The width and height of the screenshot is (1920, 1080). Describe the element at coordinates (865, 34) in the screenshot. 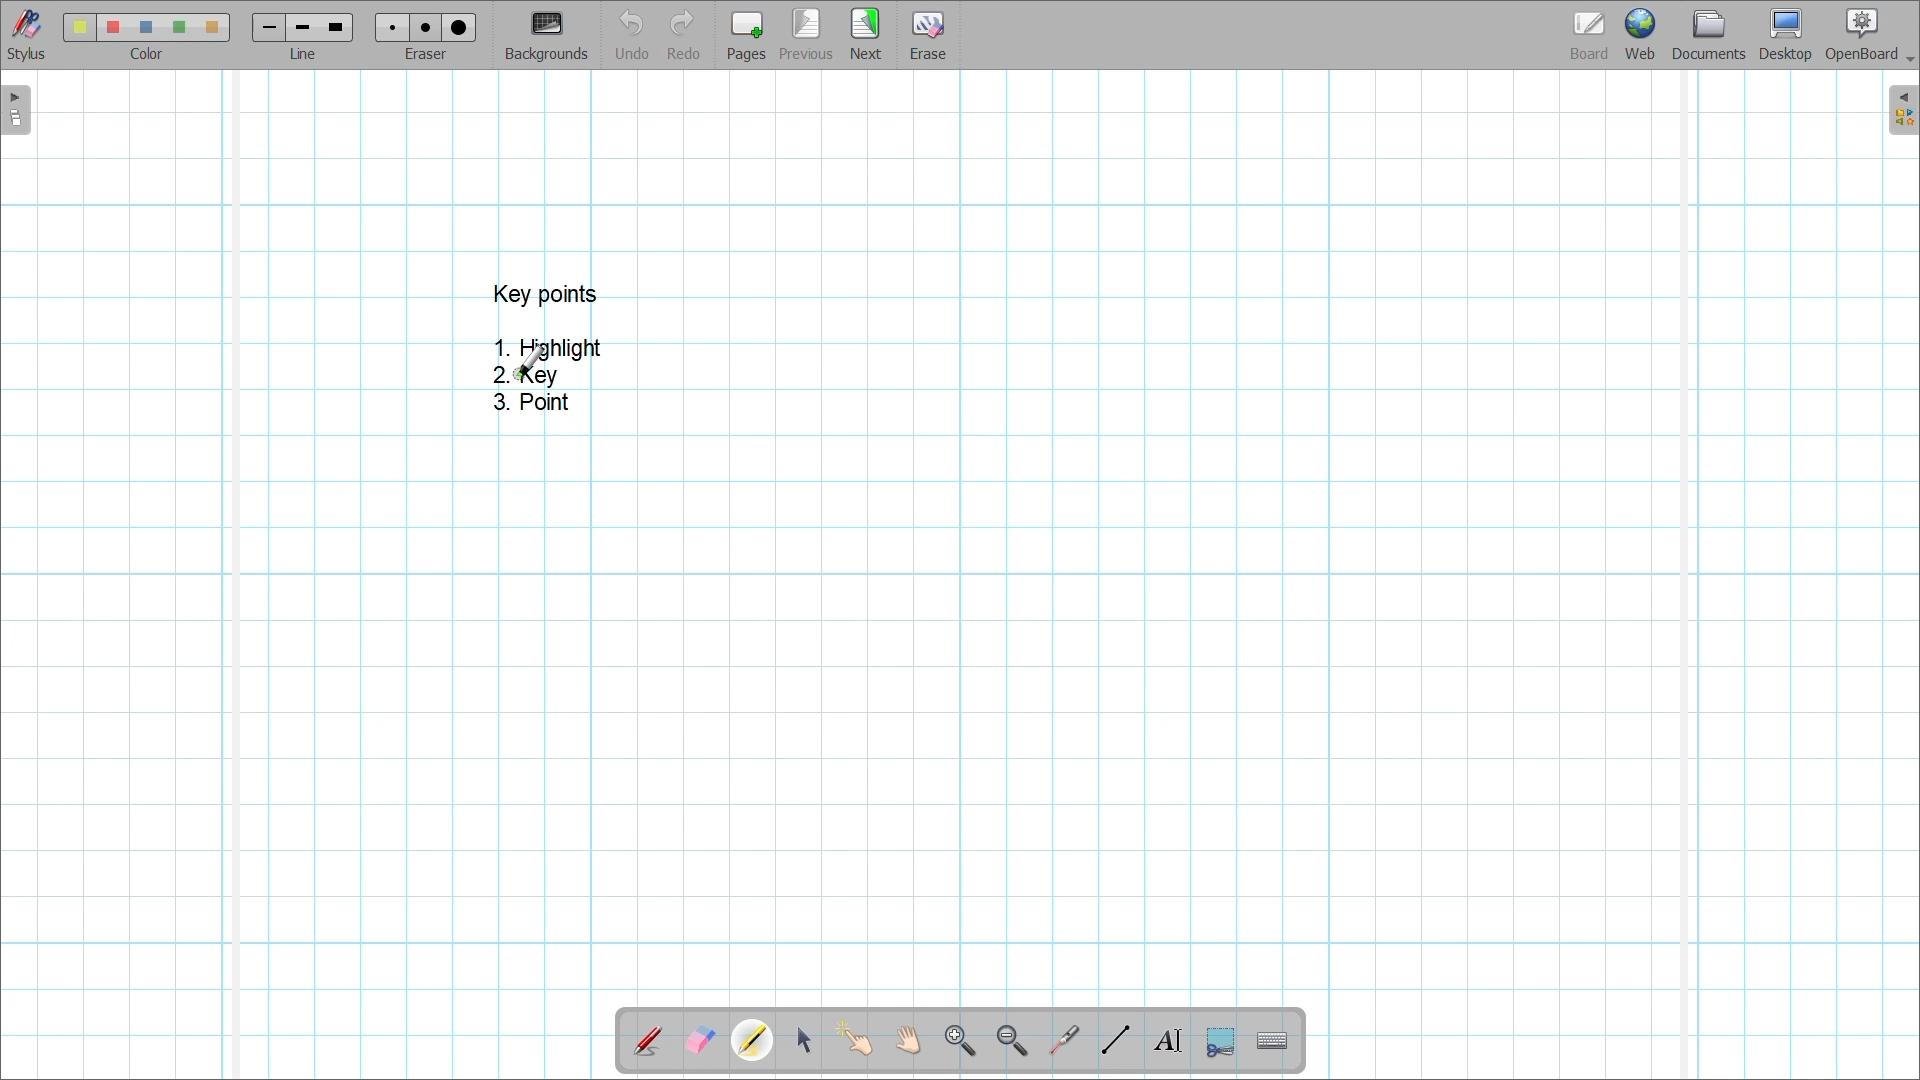

I see `Go to next page` at that location.